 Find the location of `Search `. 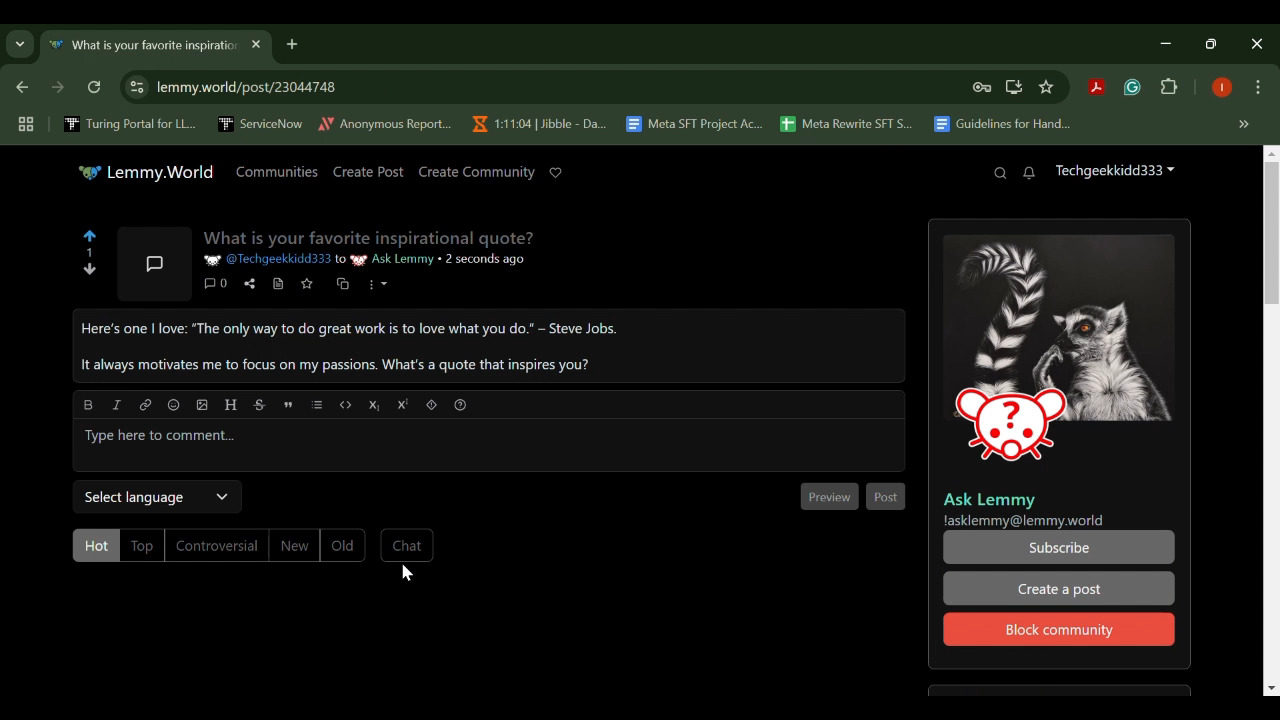

Search  is located at coordinates (1000, 173).